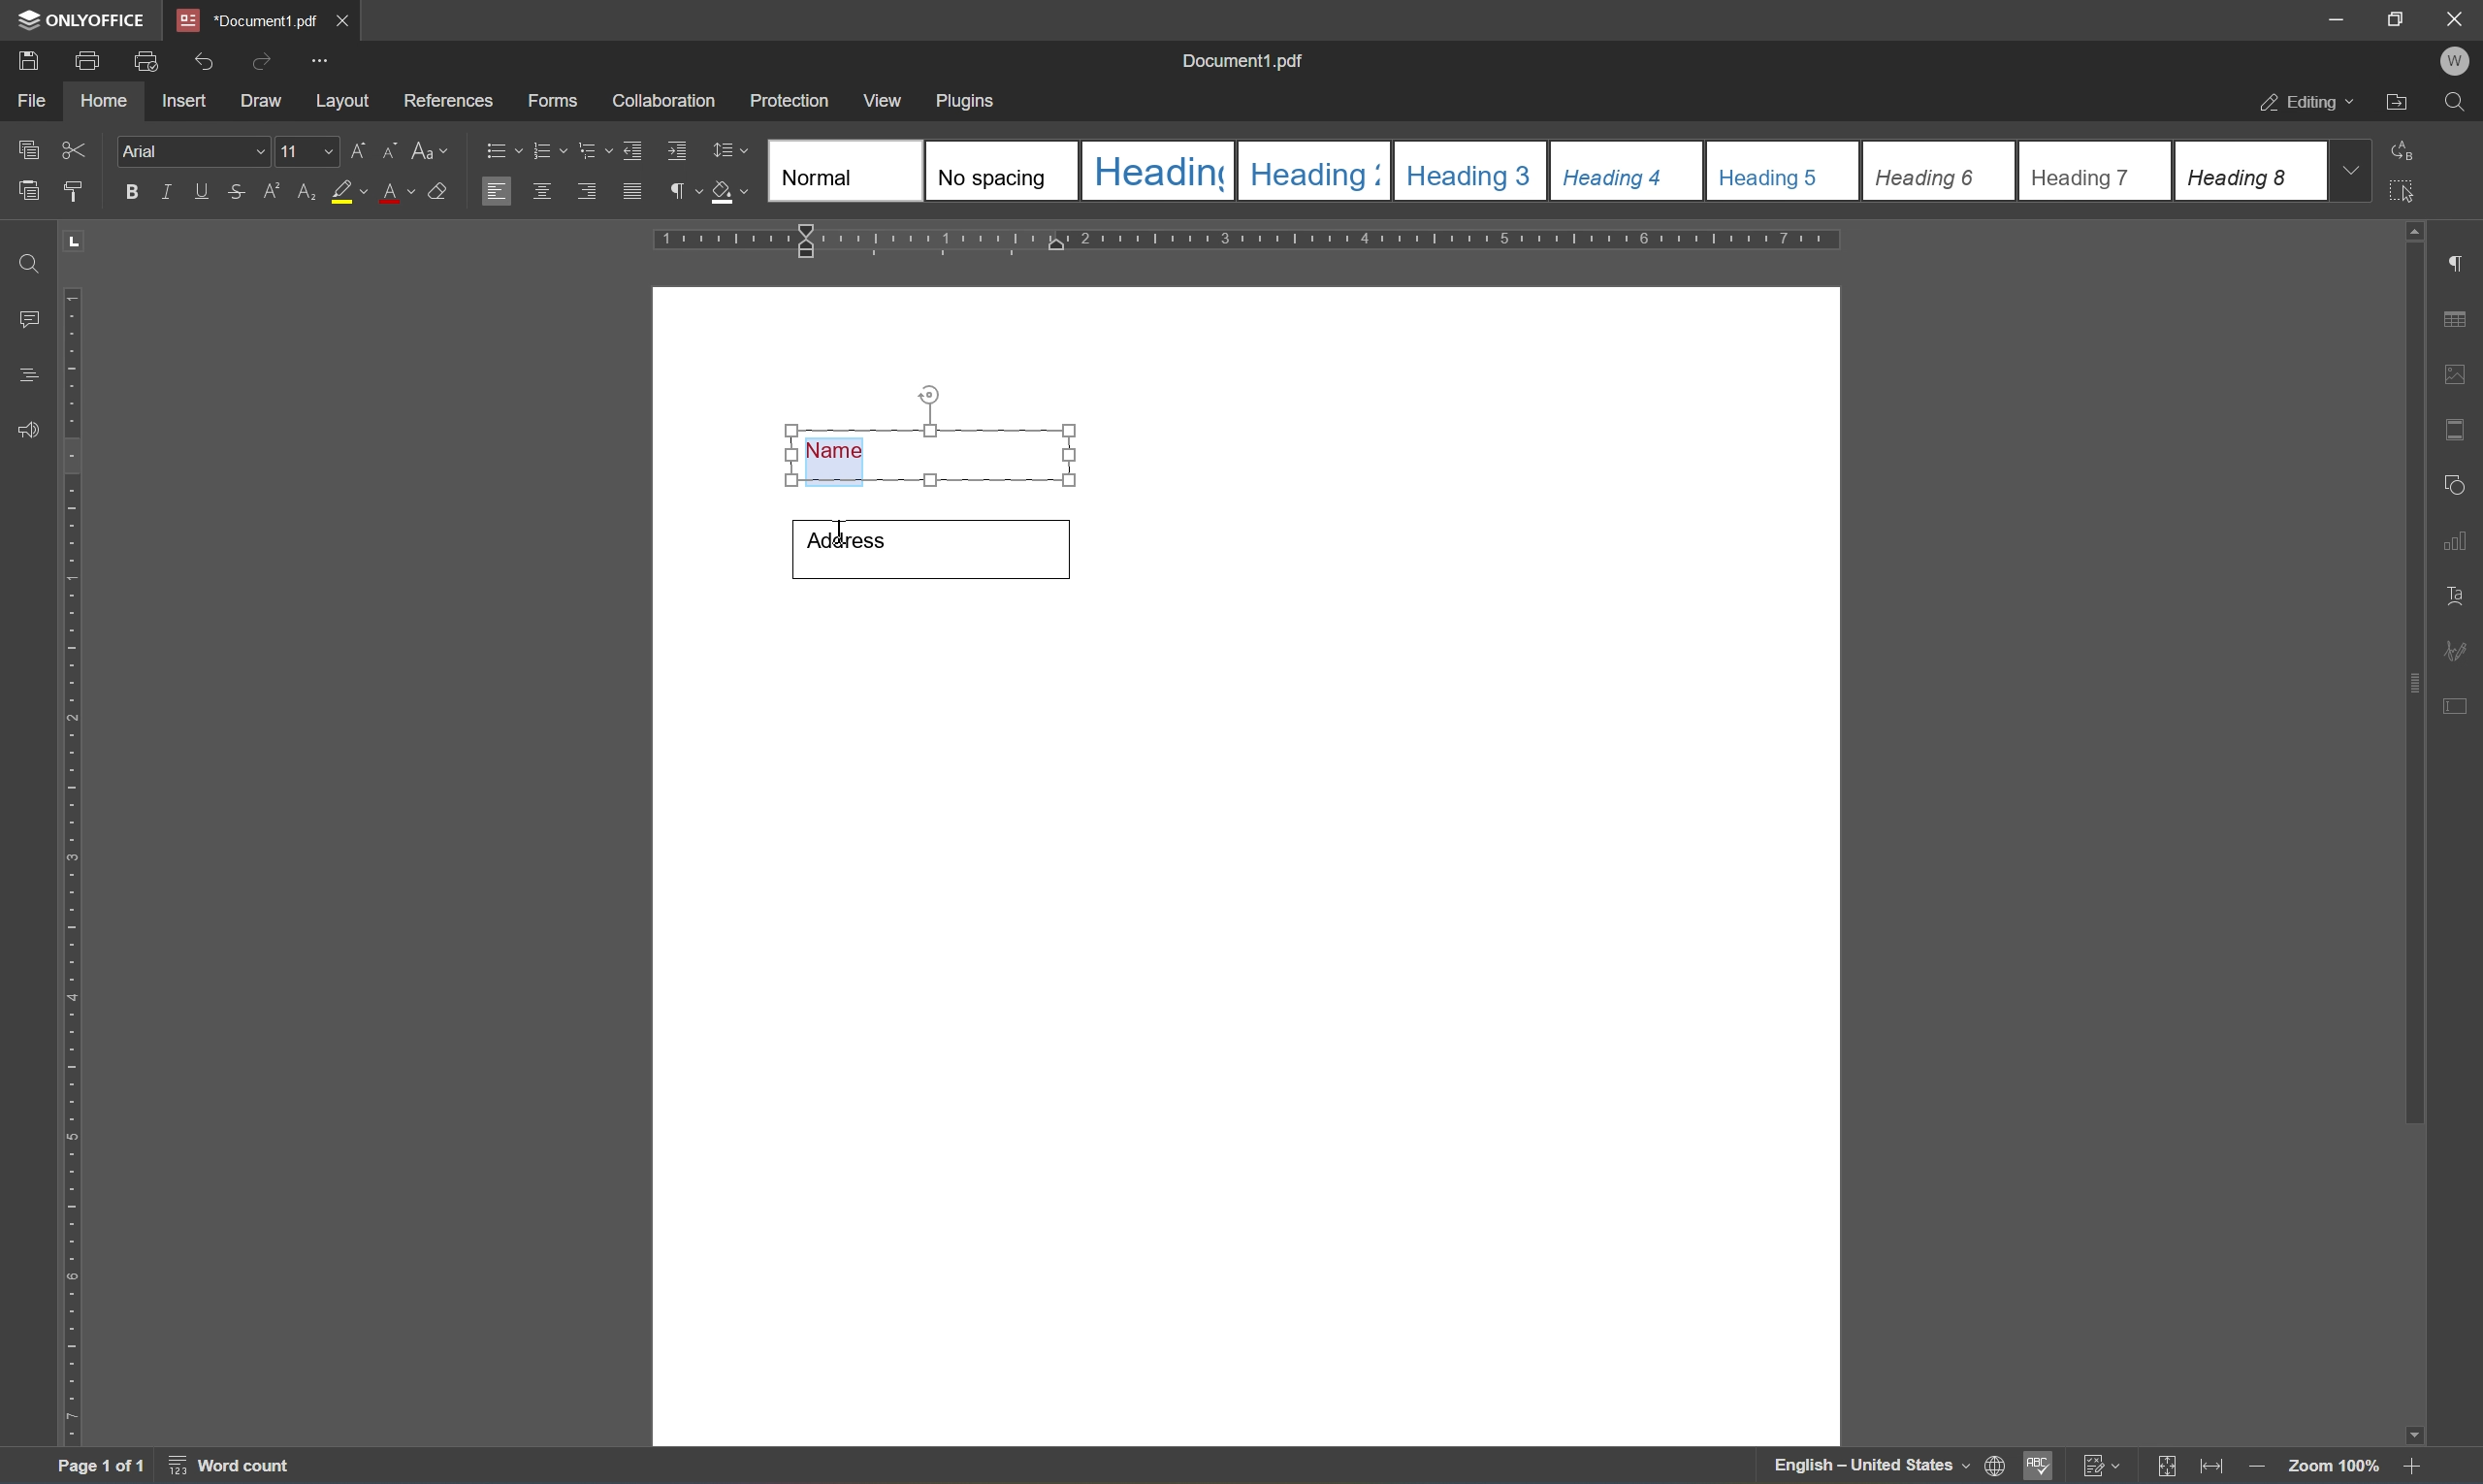 The width and height of the screenshot is (2483, 1484). Describe the element at coordinates (1873, 1470) in the screenshot. I see `english-united states` at that location.